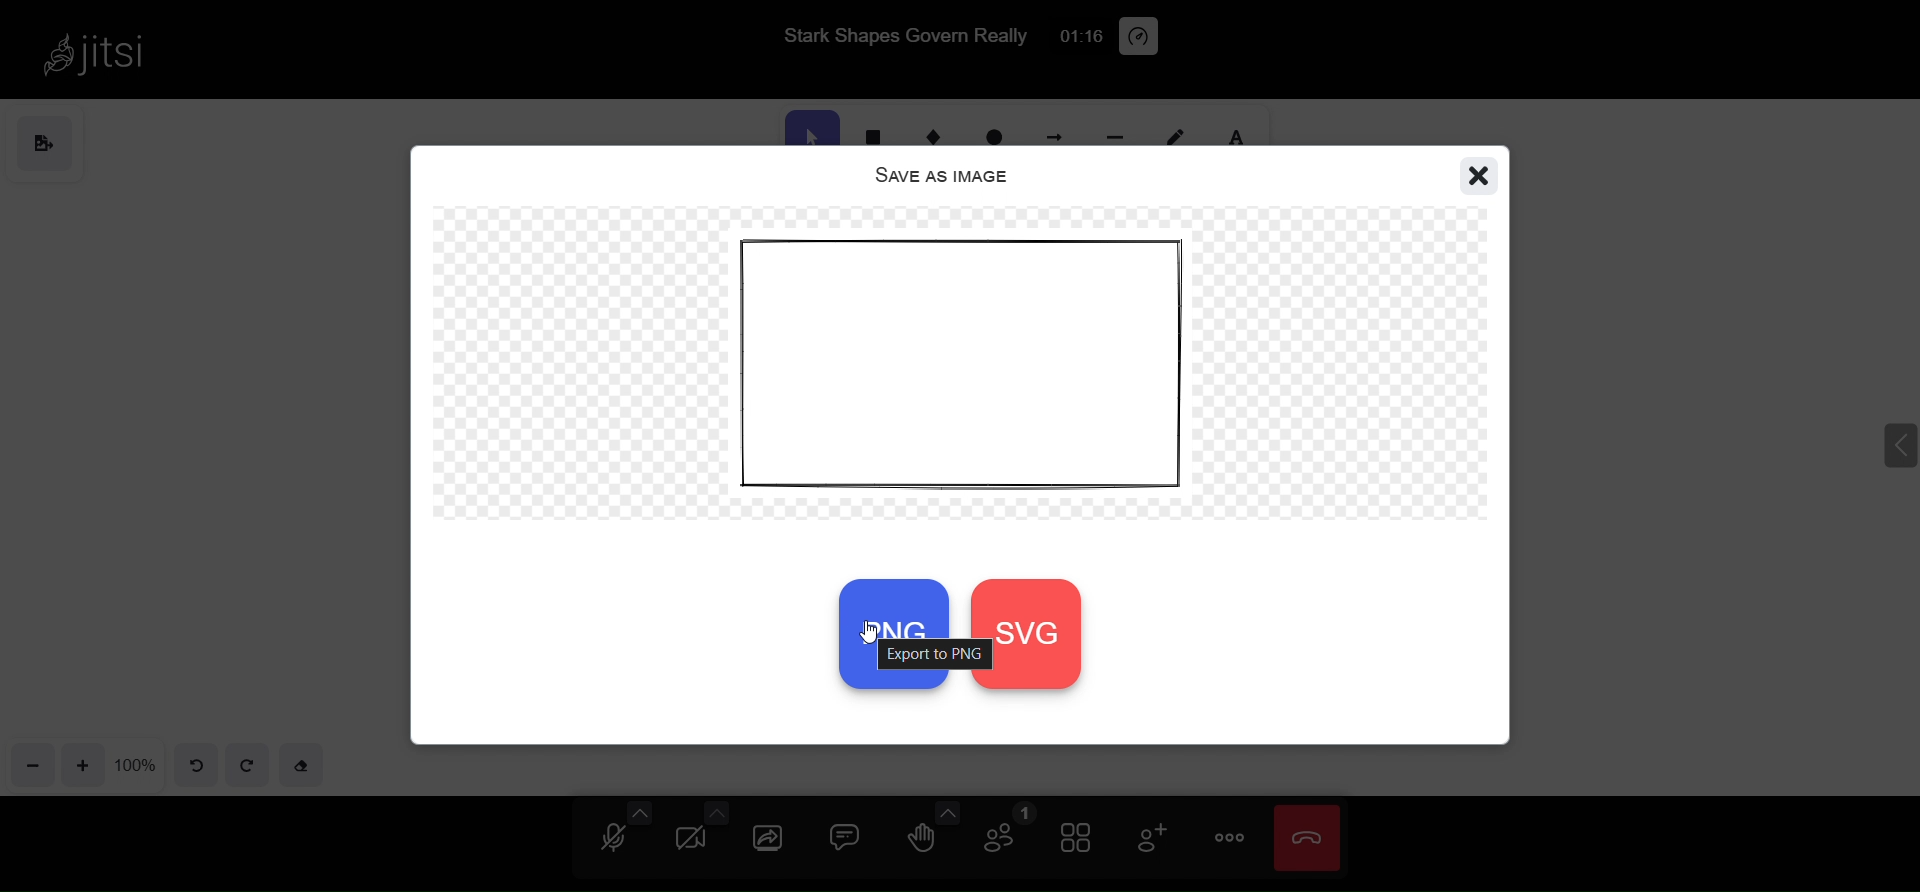  I want to click on redo, so click(250, 767).